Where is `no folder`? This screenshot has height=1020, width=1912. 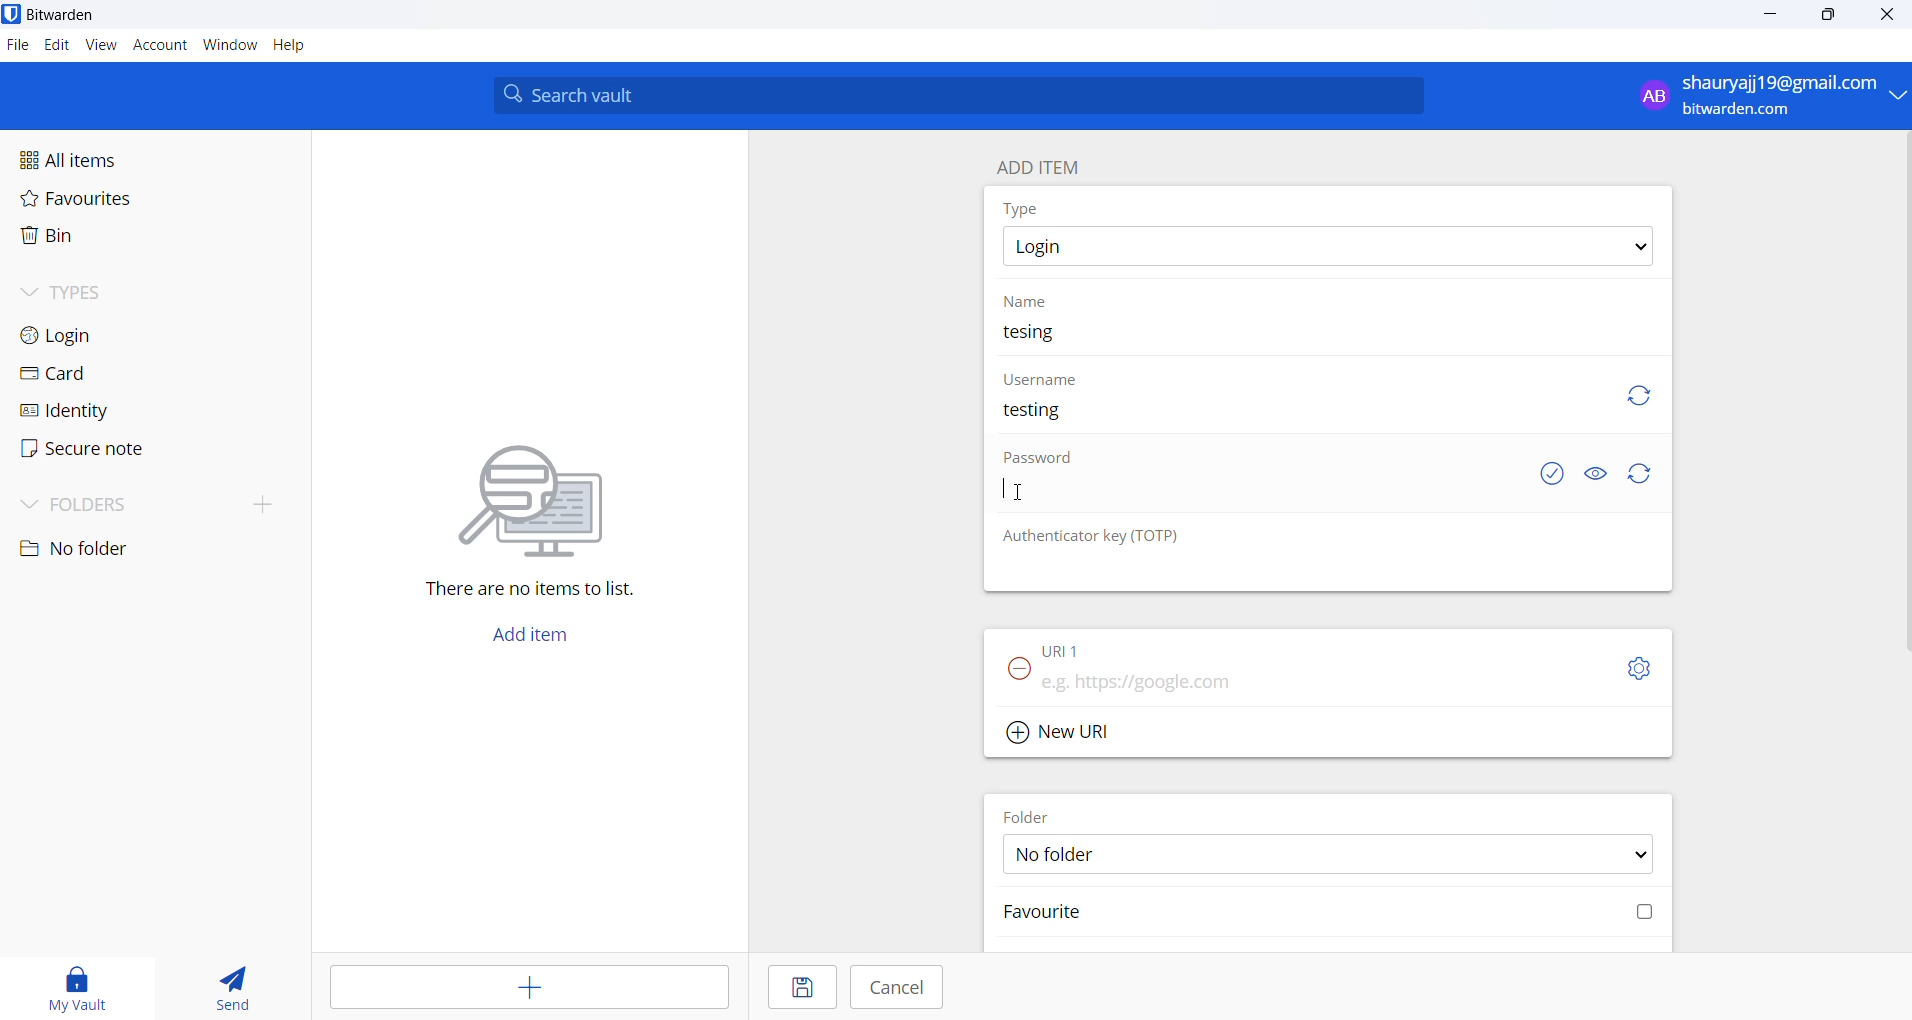 no folder is located at coordinates (136, 549).